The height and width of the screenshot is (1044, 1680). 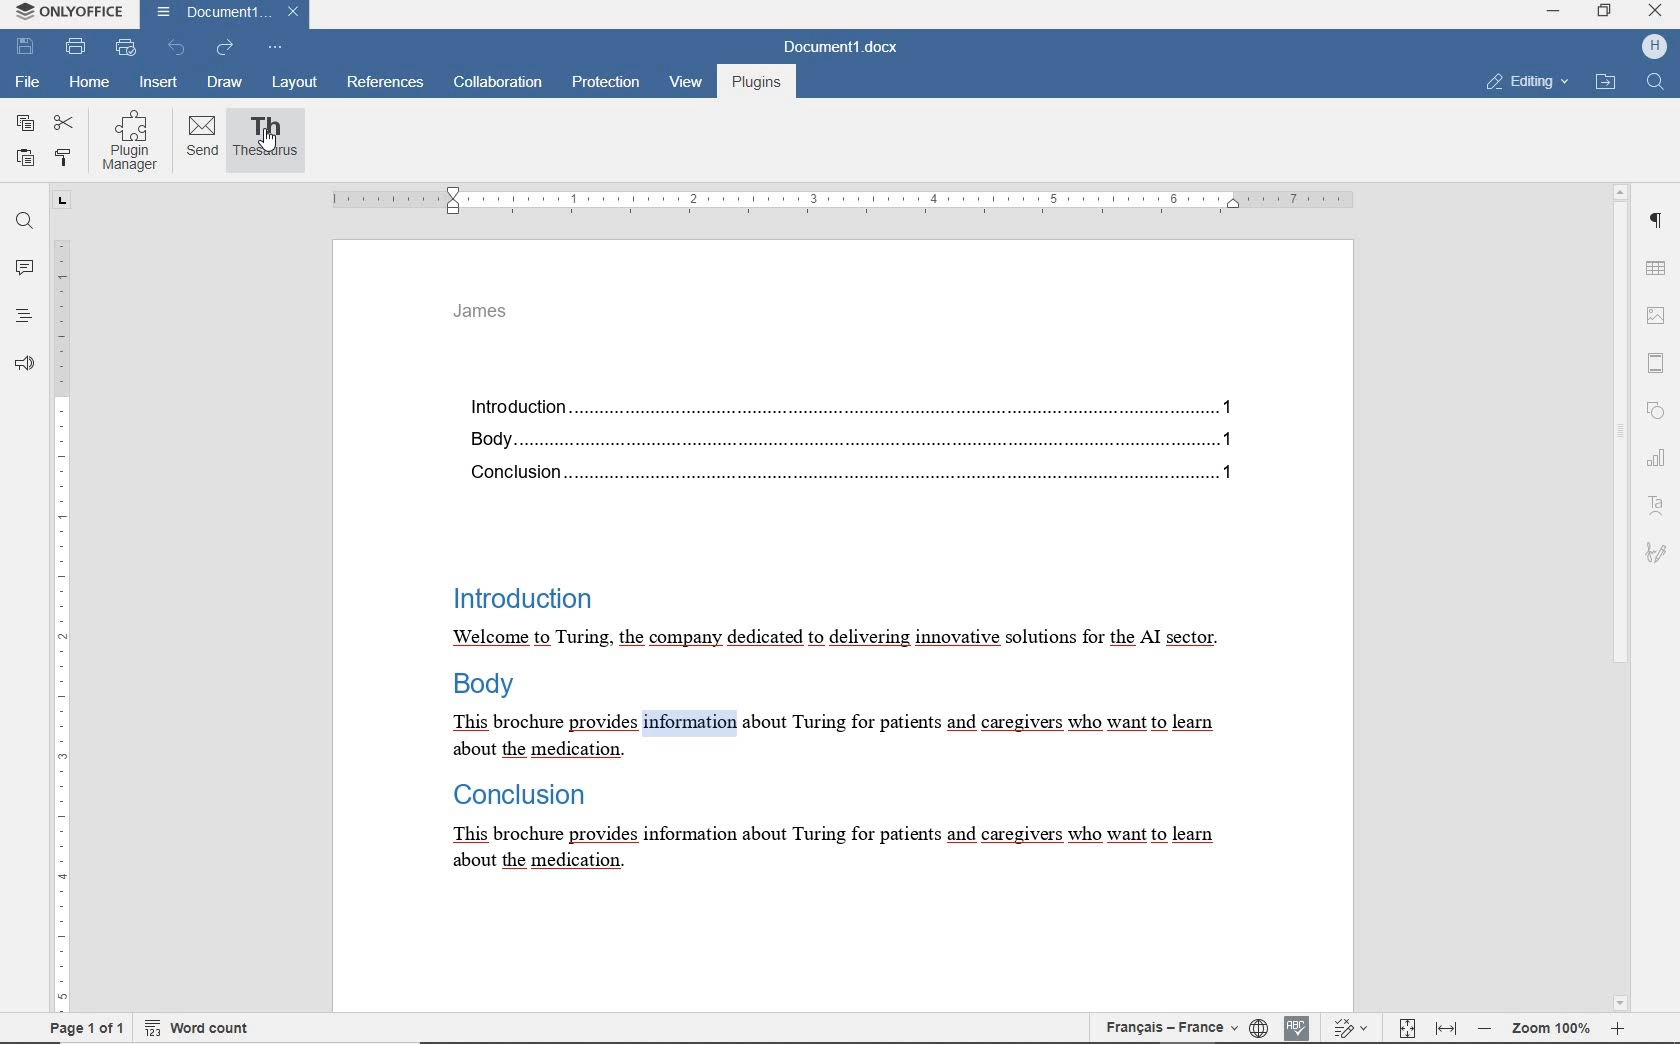 What do you see at coordinates (159, 83) in the screenshot?
I see `INSERT` at bounding box center [159, 83].